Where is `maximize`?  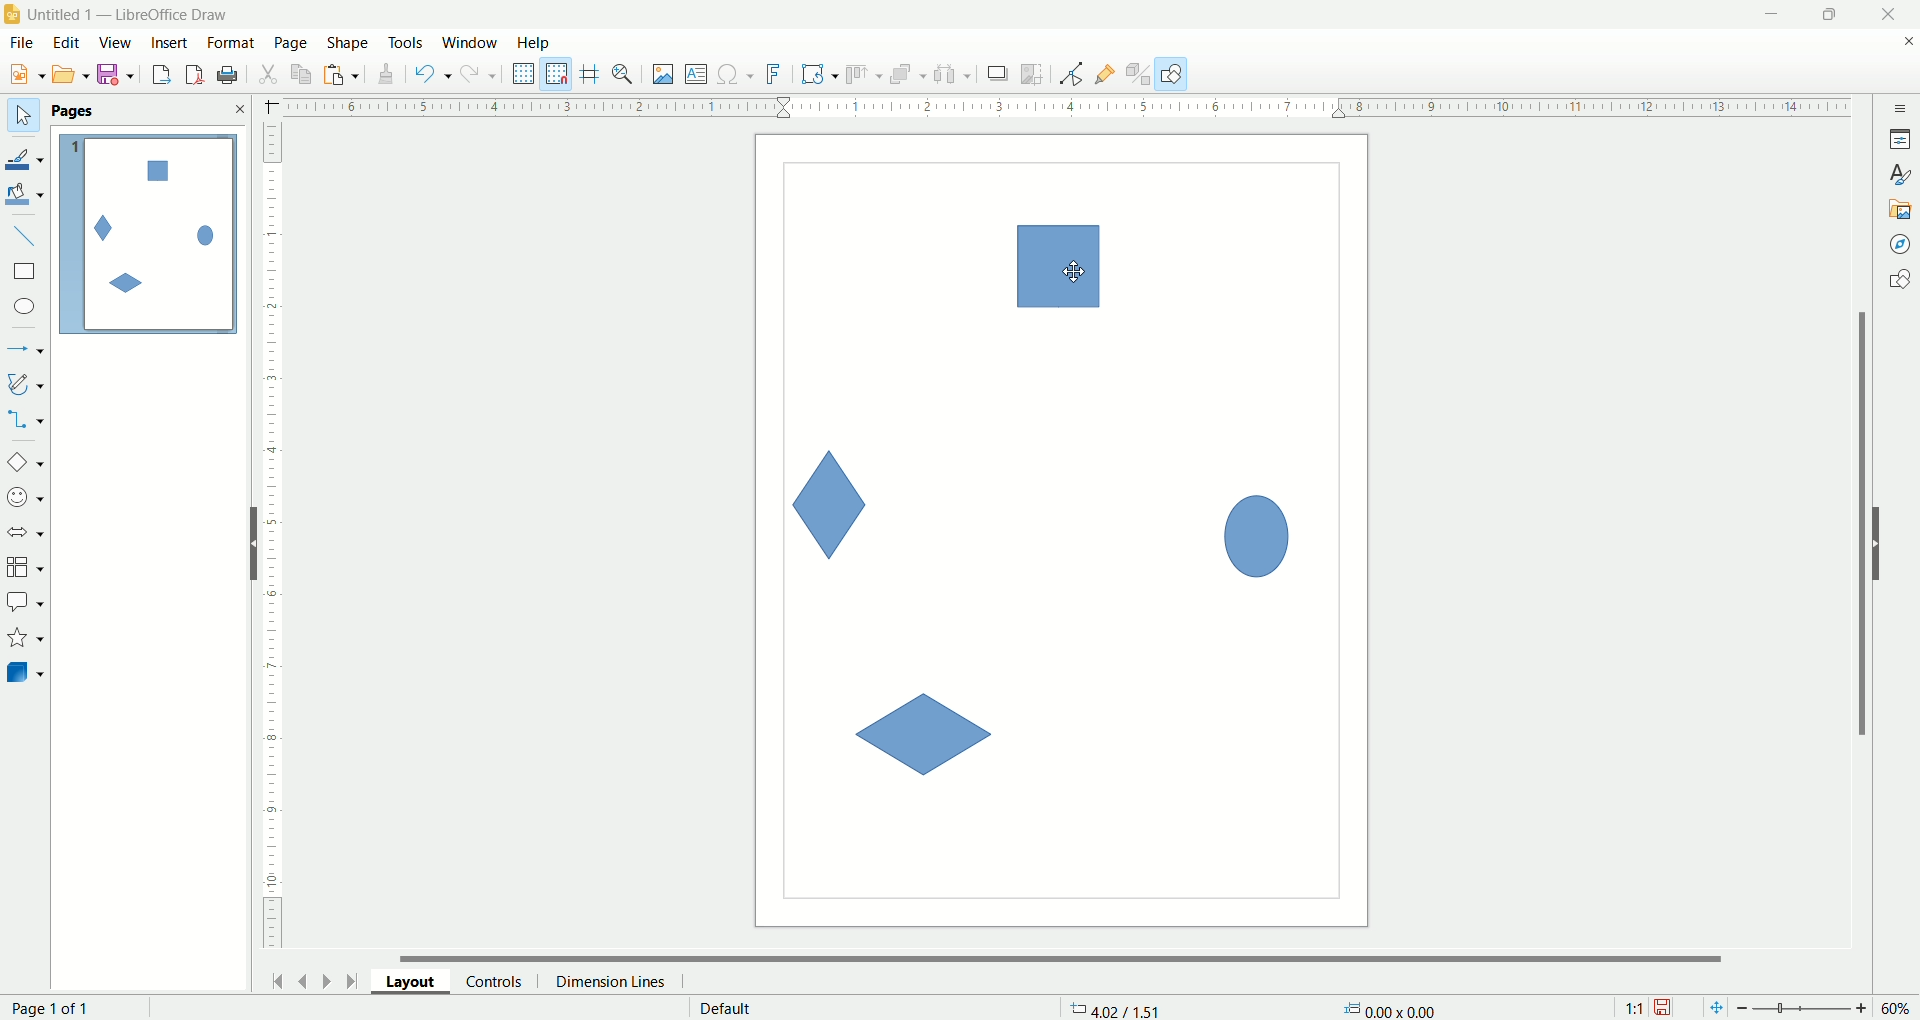
maximize is located at coordinates (1831, 14).